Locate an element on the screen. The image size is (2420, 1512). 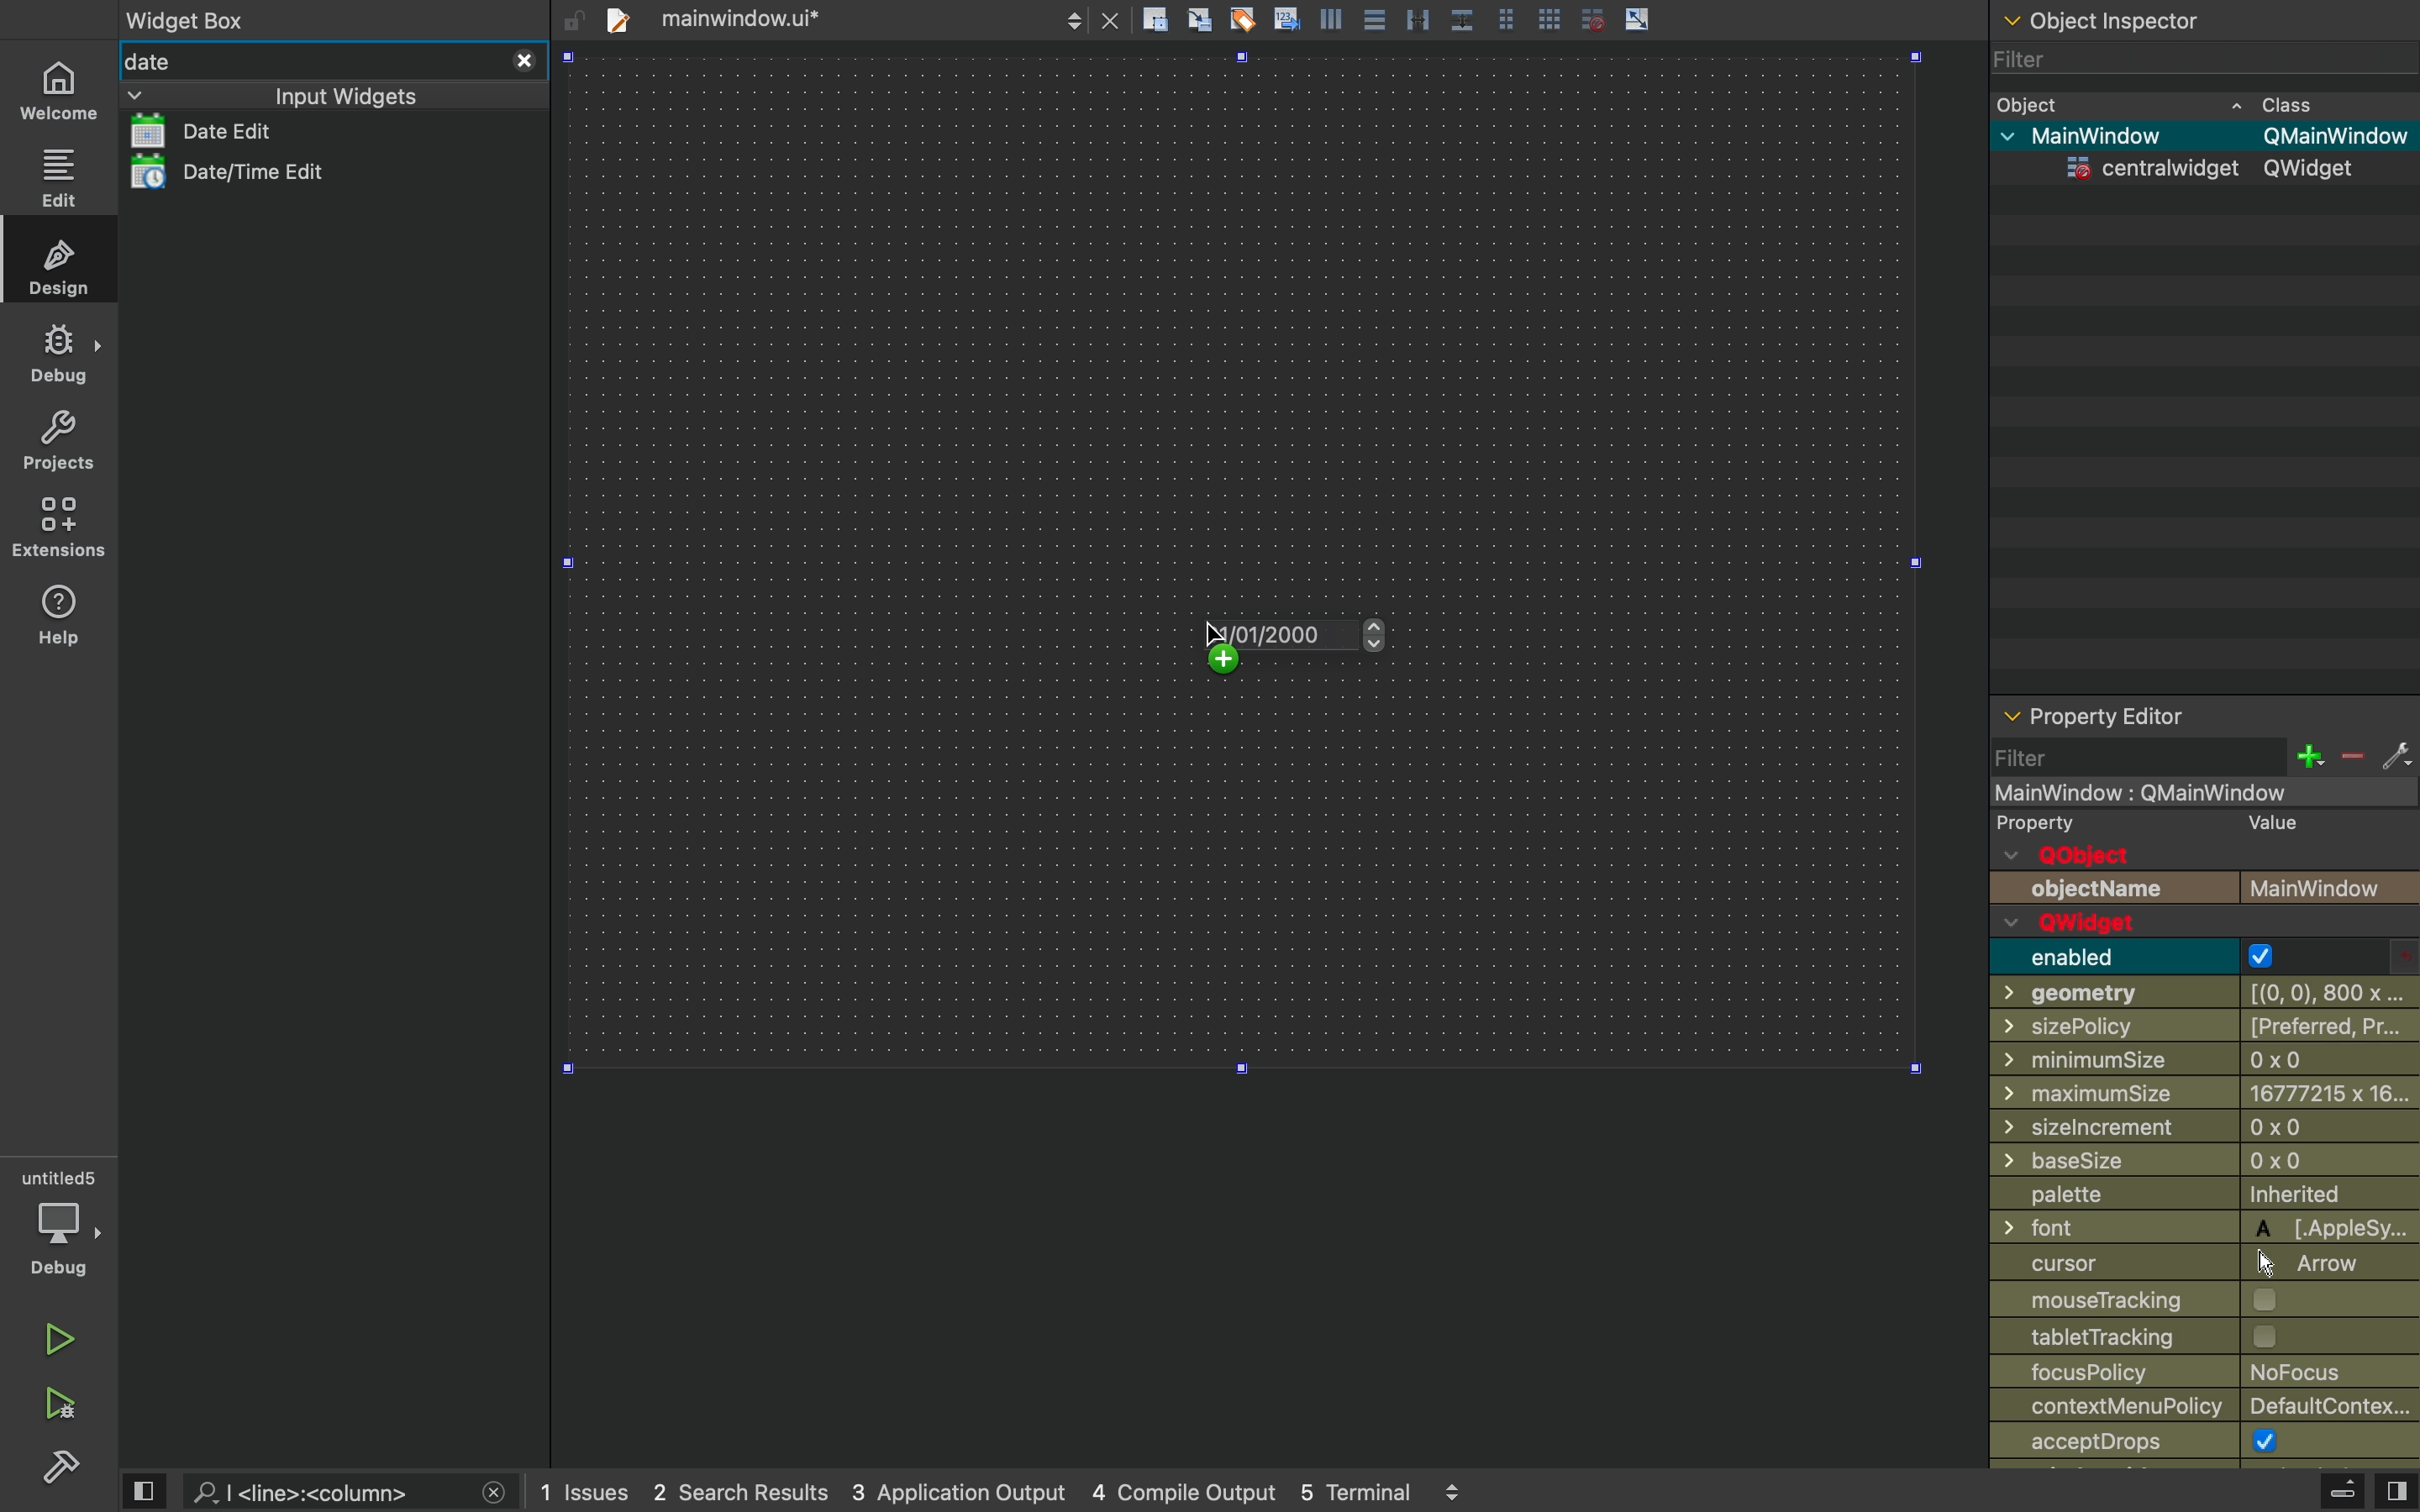
align to grid is located at coordinates (1201, 19).